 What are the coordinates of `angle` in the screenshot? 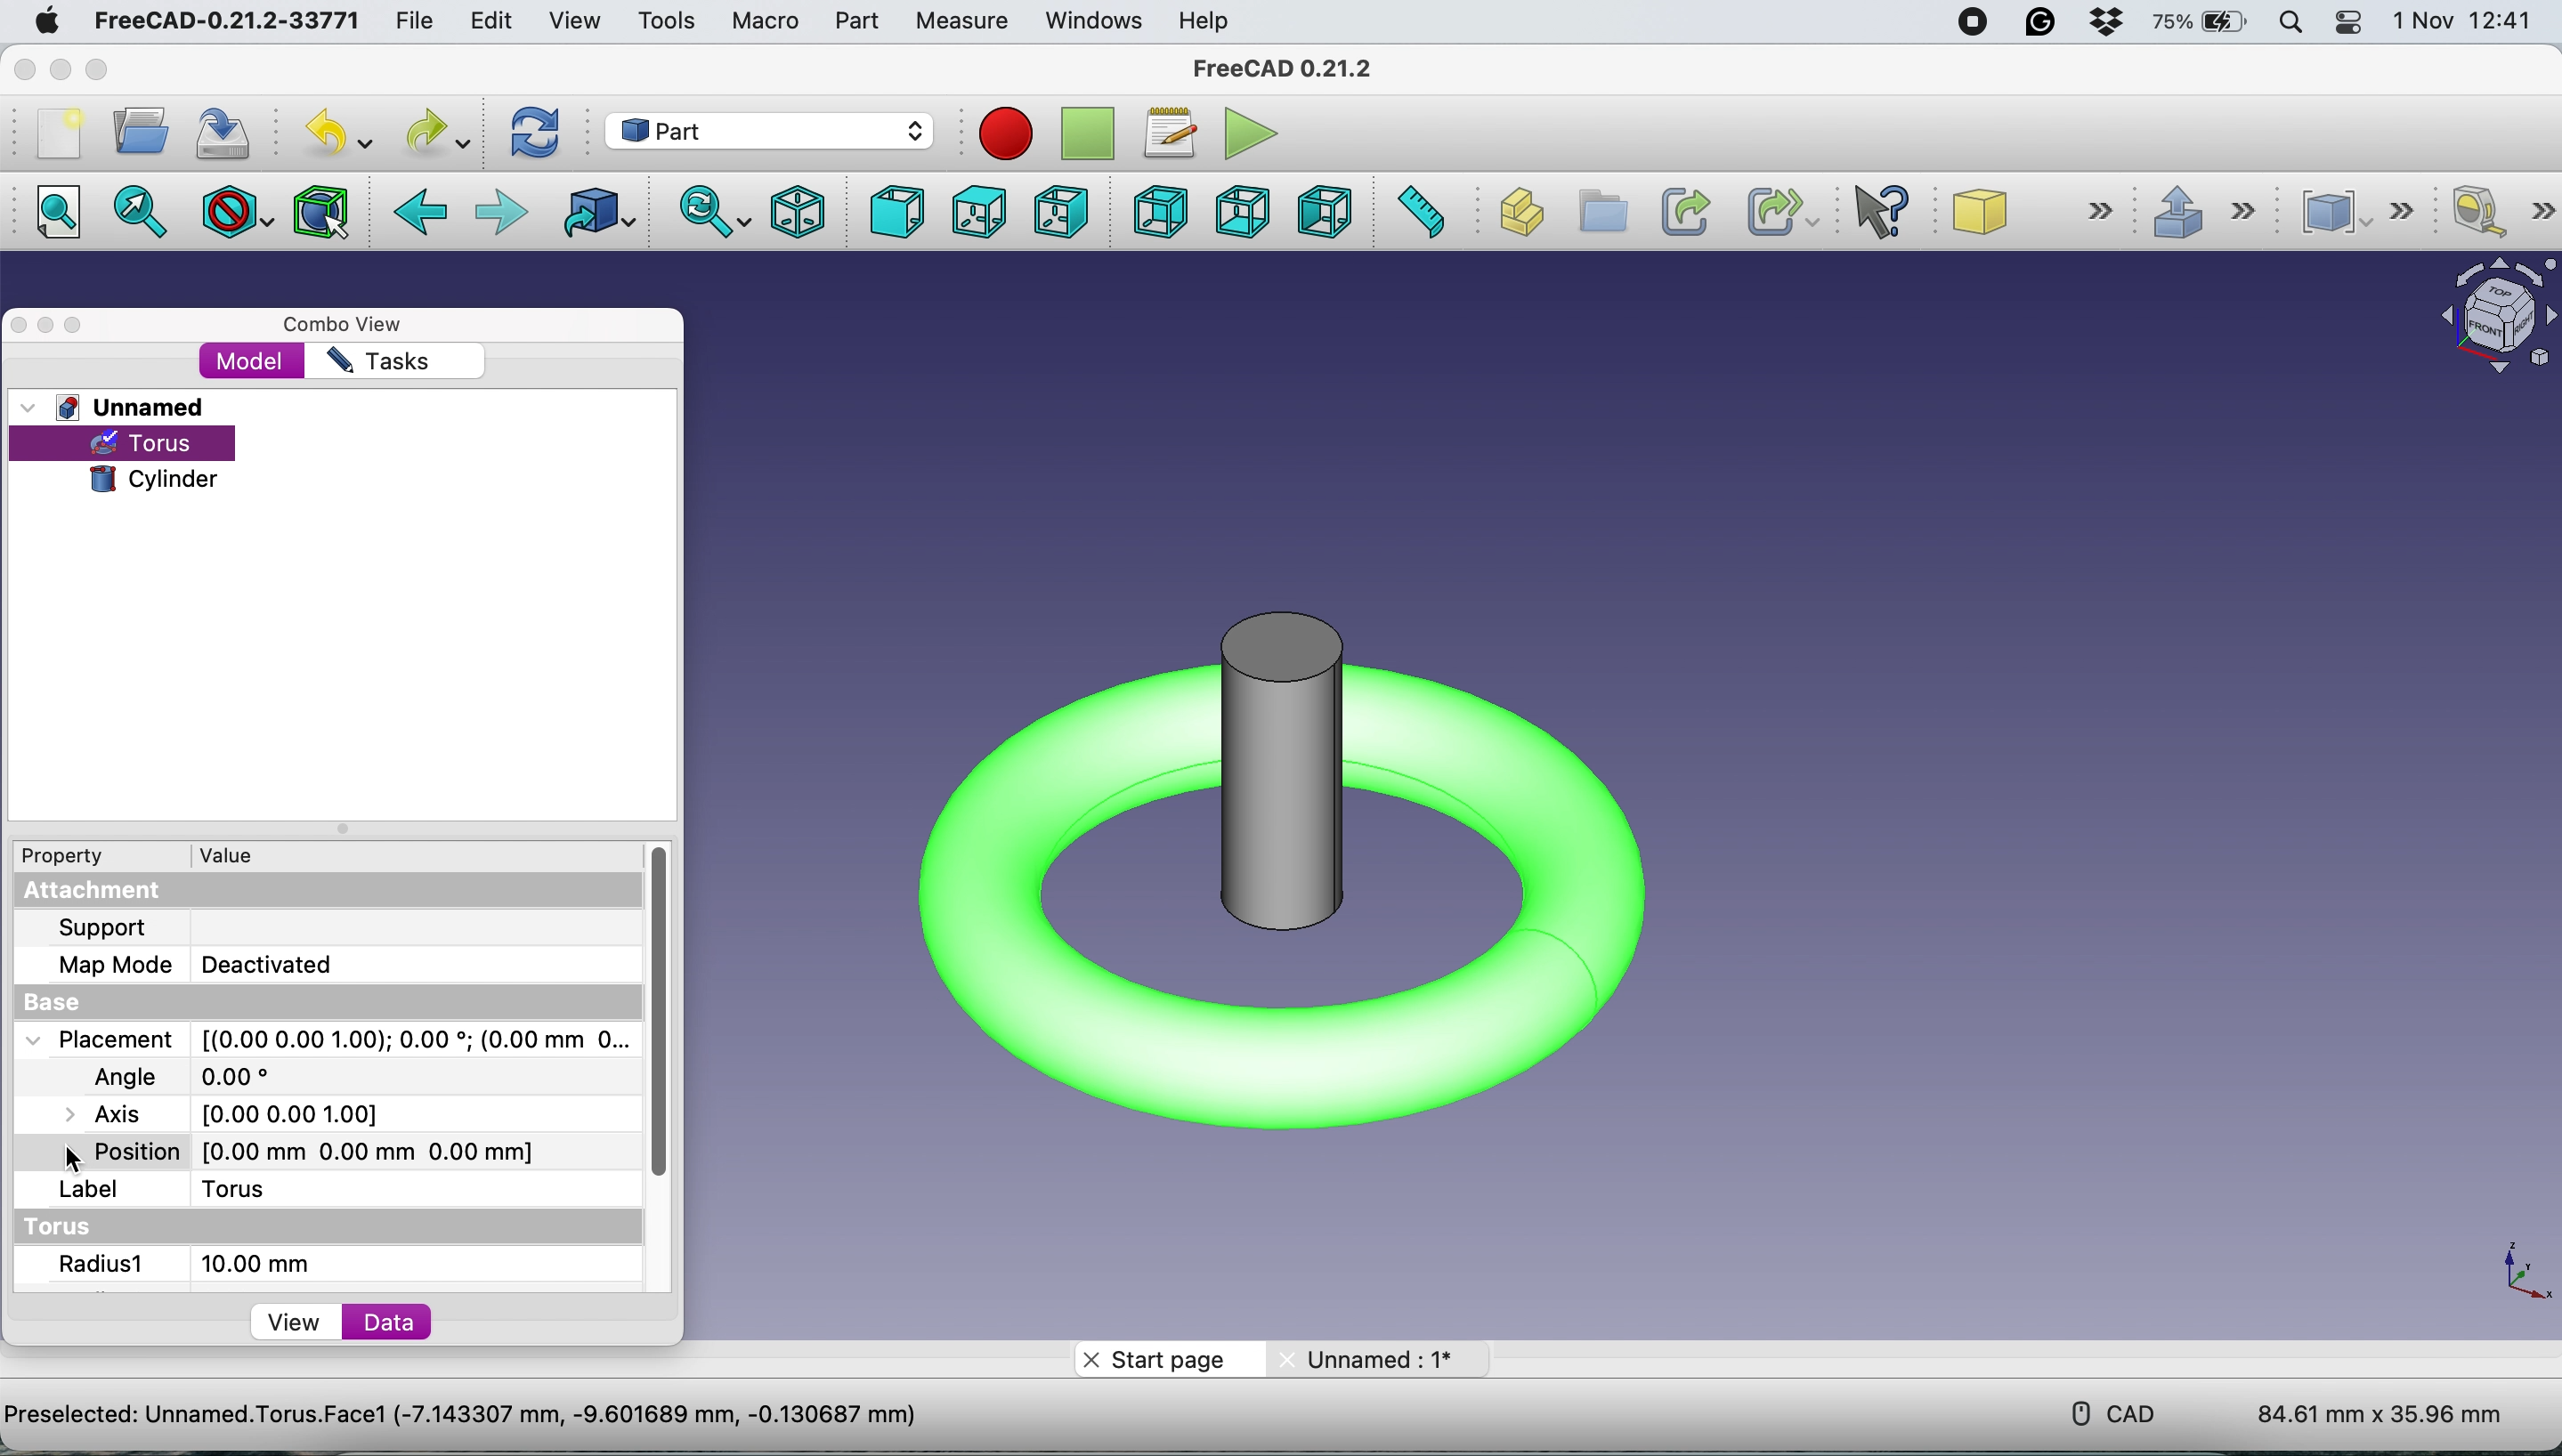 It's located at (183, 1072).